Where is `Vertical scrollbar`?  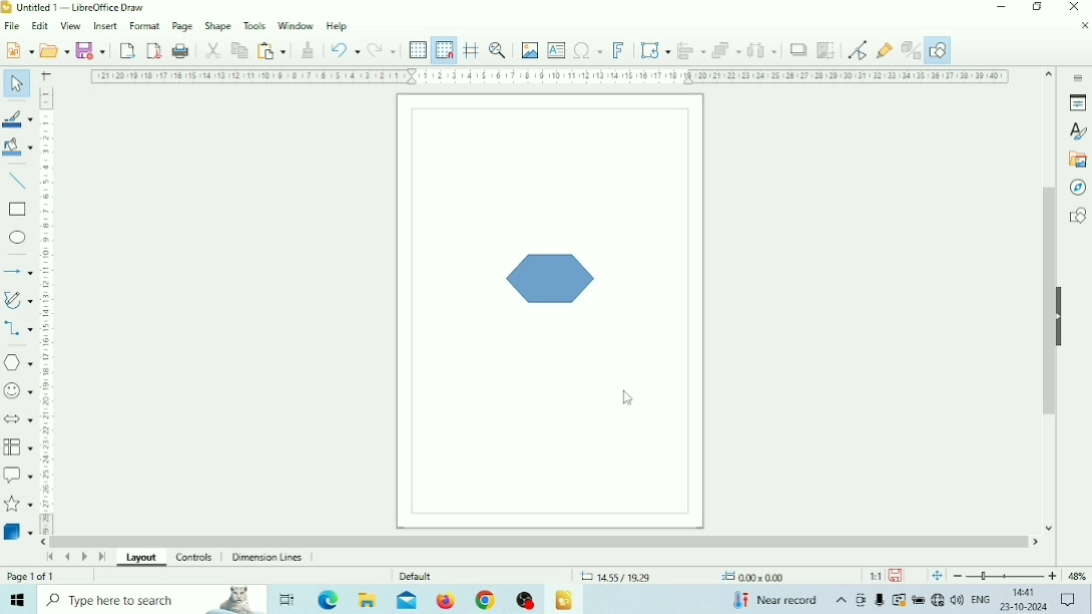
Vertical scrollbar is located at coordinates (1049, 301).